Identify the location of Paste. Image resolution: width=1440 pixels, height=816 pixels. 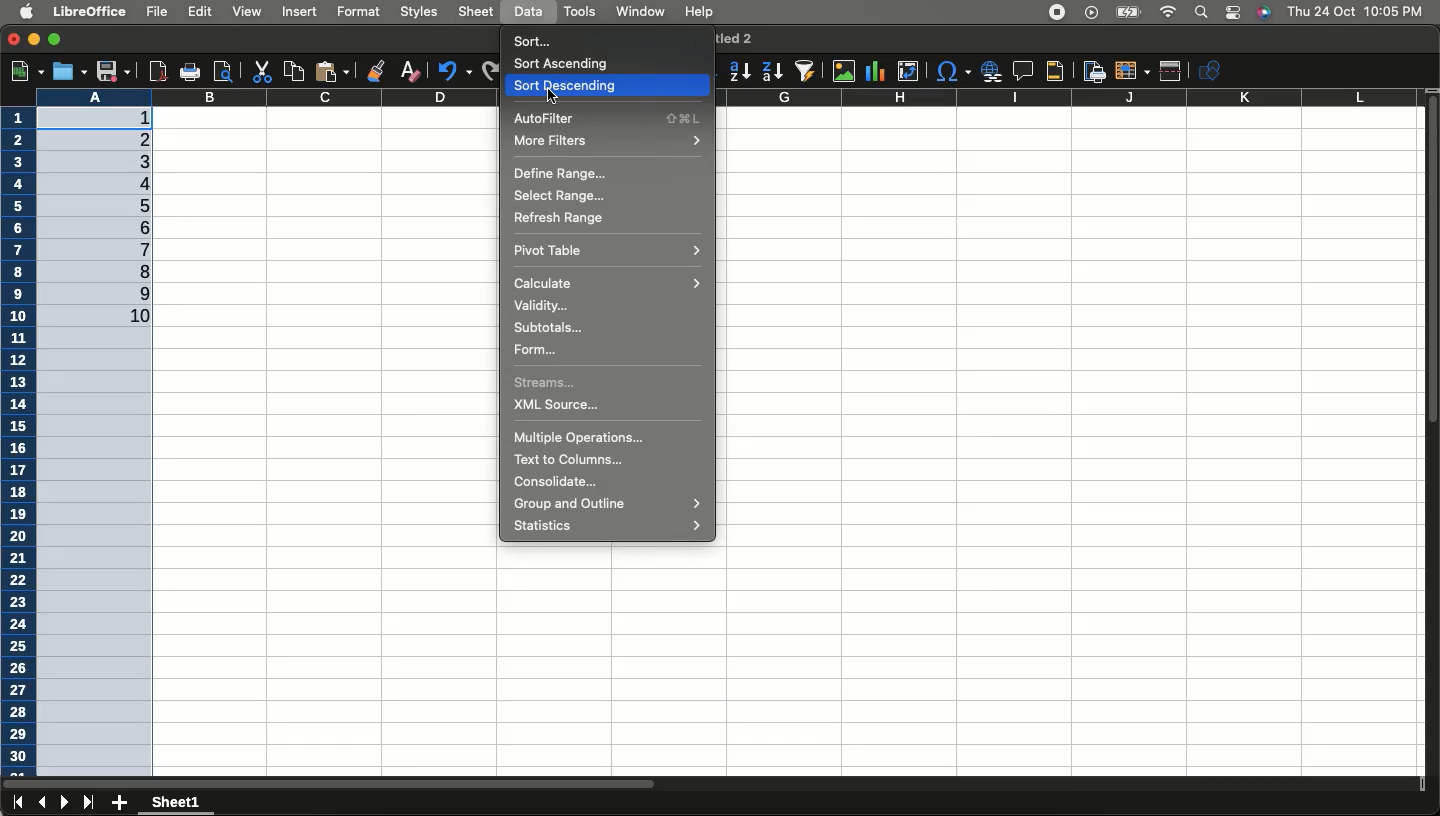
(336, 70).